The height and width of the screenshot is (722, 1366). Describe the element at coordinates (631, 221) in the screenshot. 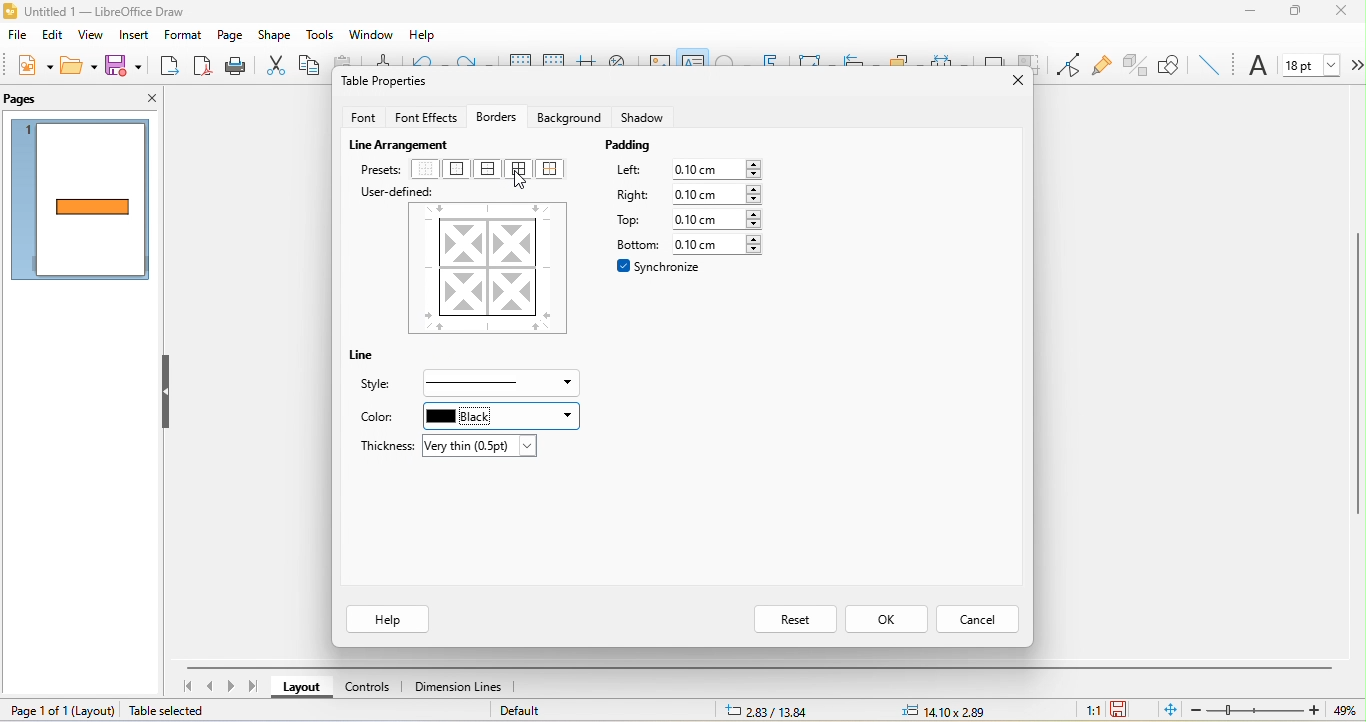

I see `top` at that location.